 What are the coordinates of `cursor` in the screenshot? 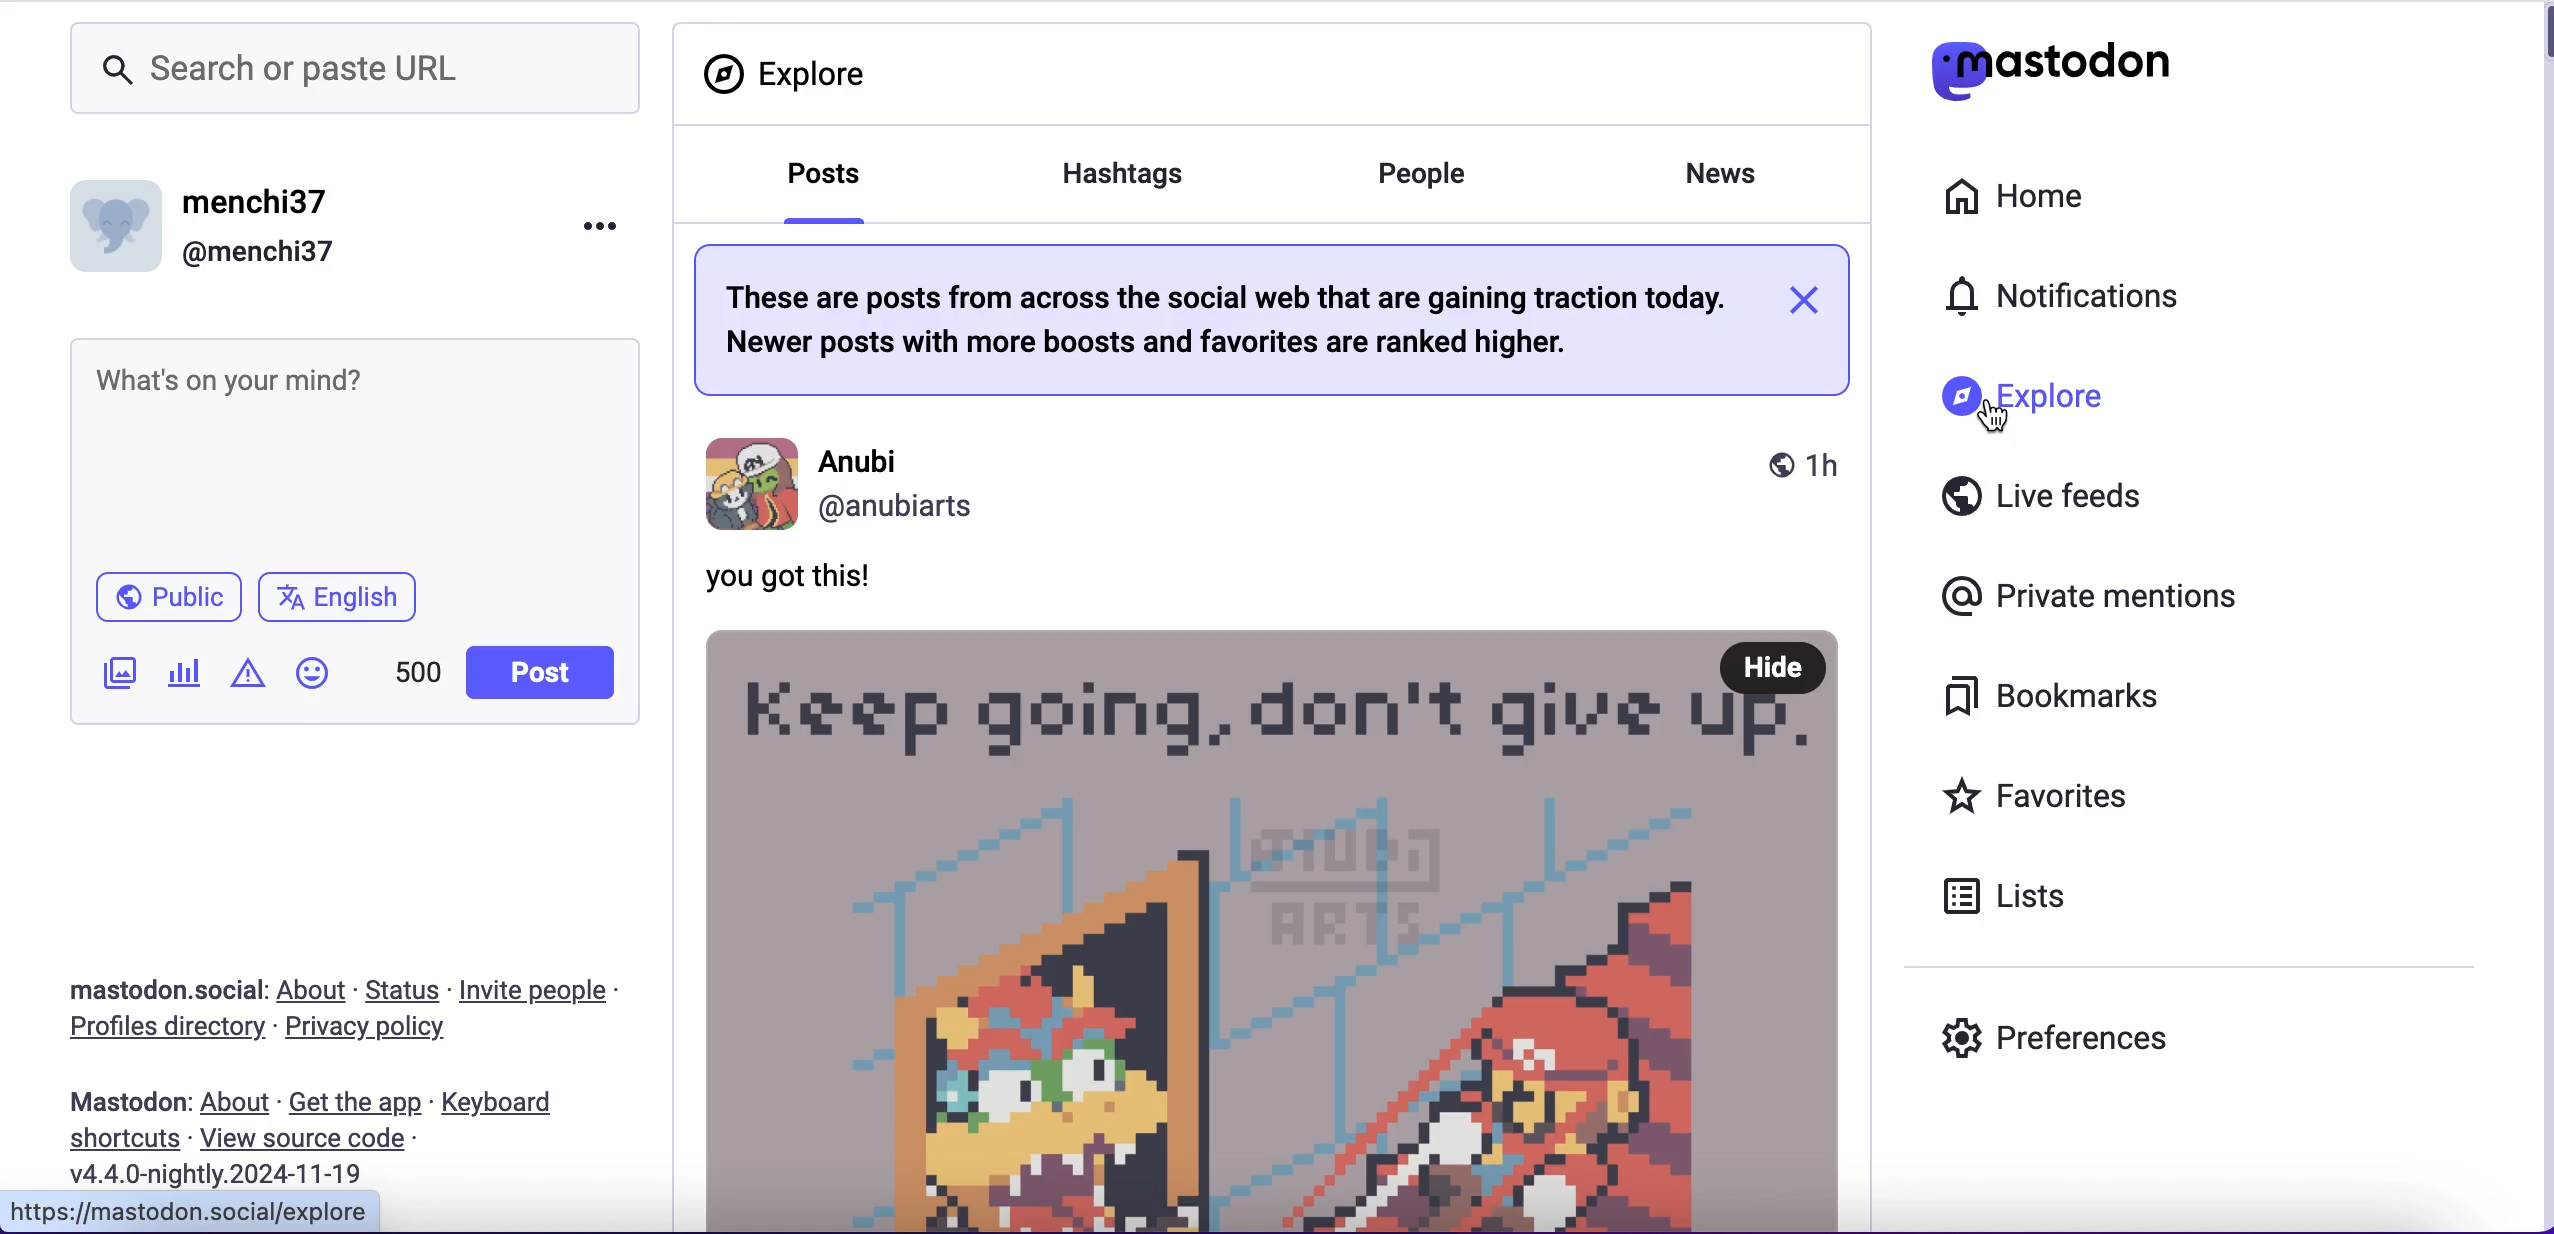 It's located at (1994, 420).